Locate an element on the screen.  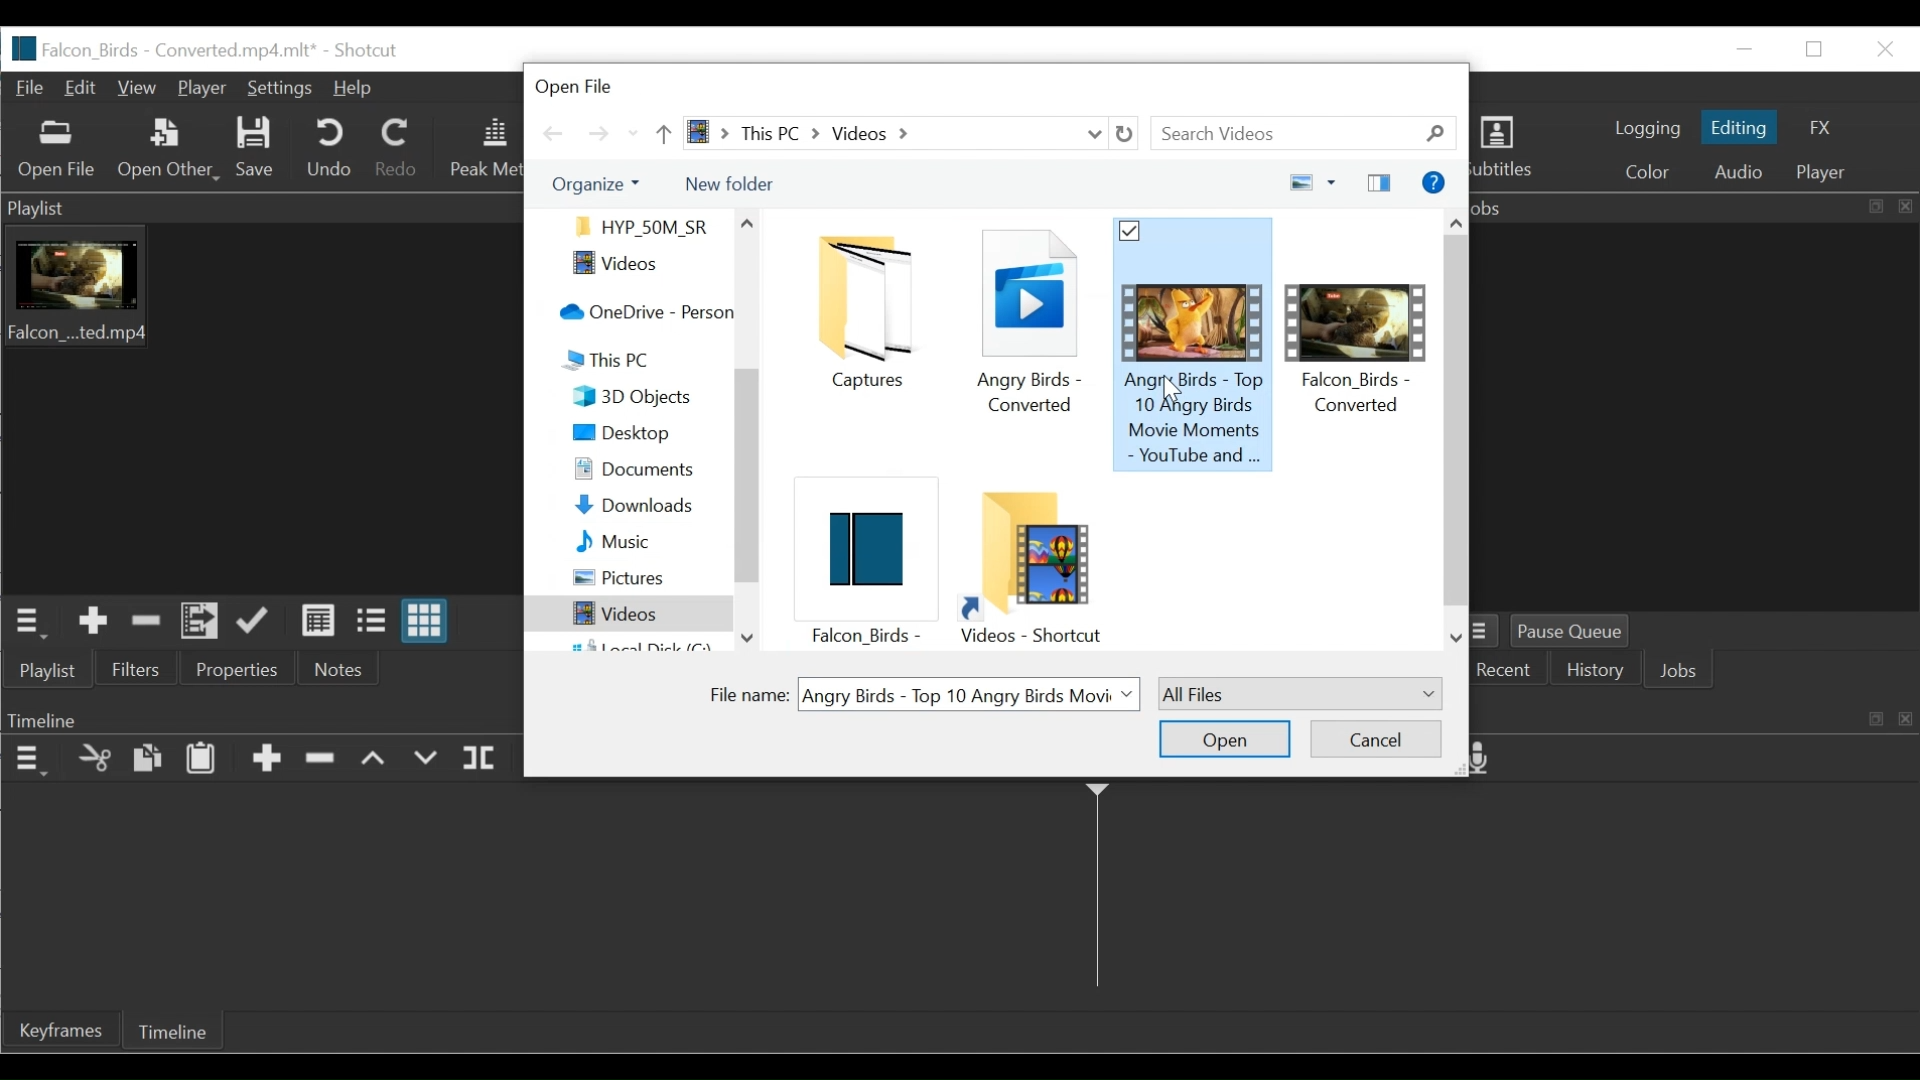
Add the files to the playlist is located at coordinates (199, 624).